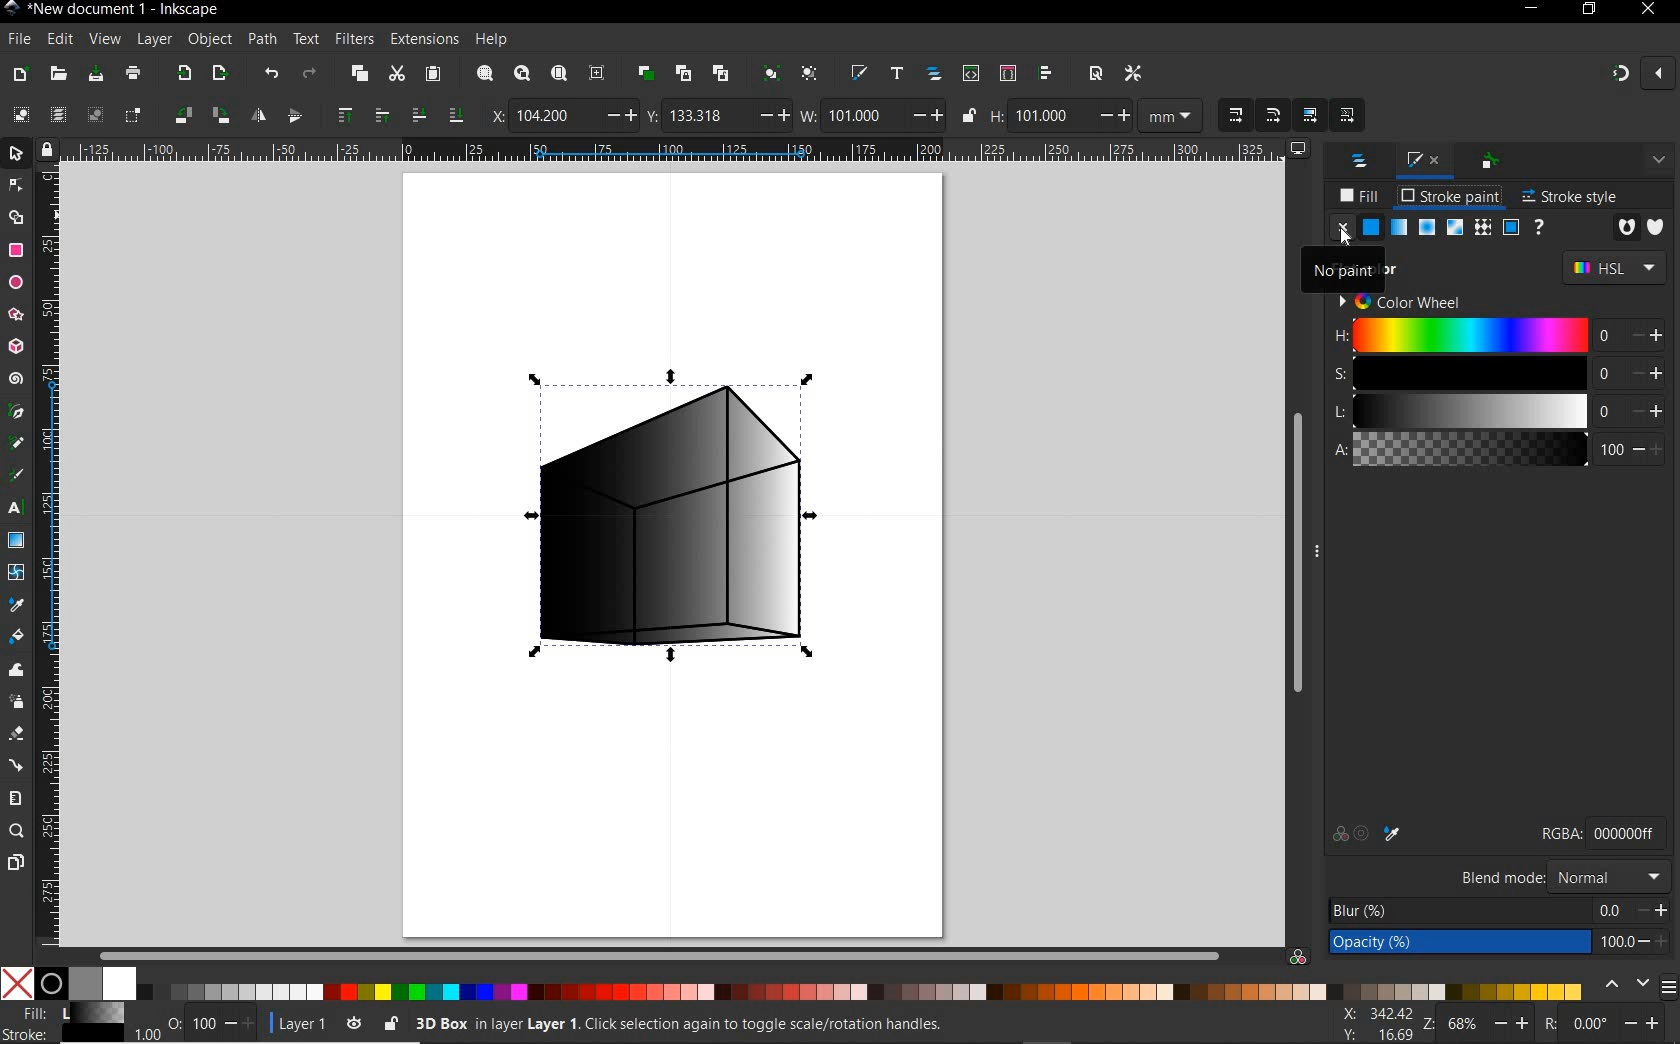  Describe the element at coordinates (1661, 162) in the screenshot. I see `EXPAND` at that location.